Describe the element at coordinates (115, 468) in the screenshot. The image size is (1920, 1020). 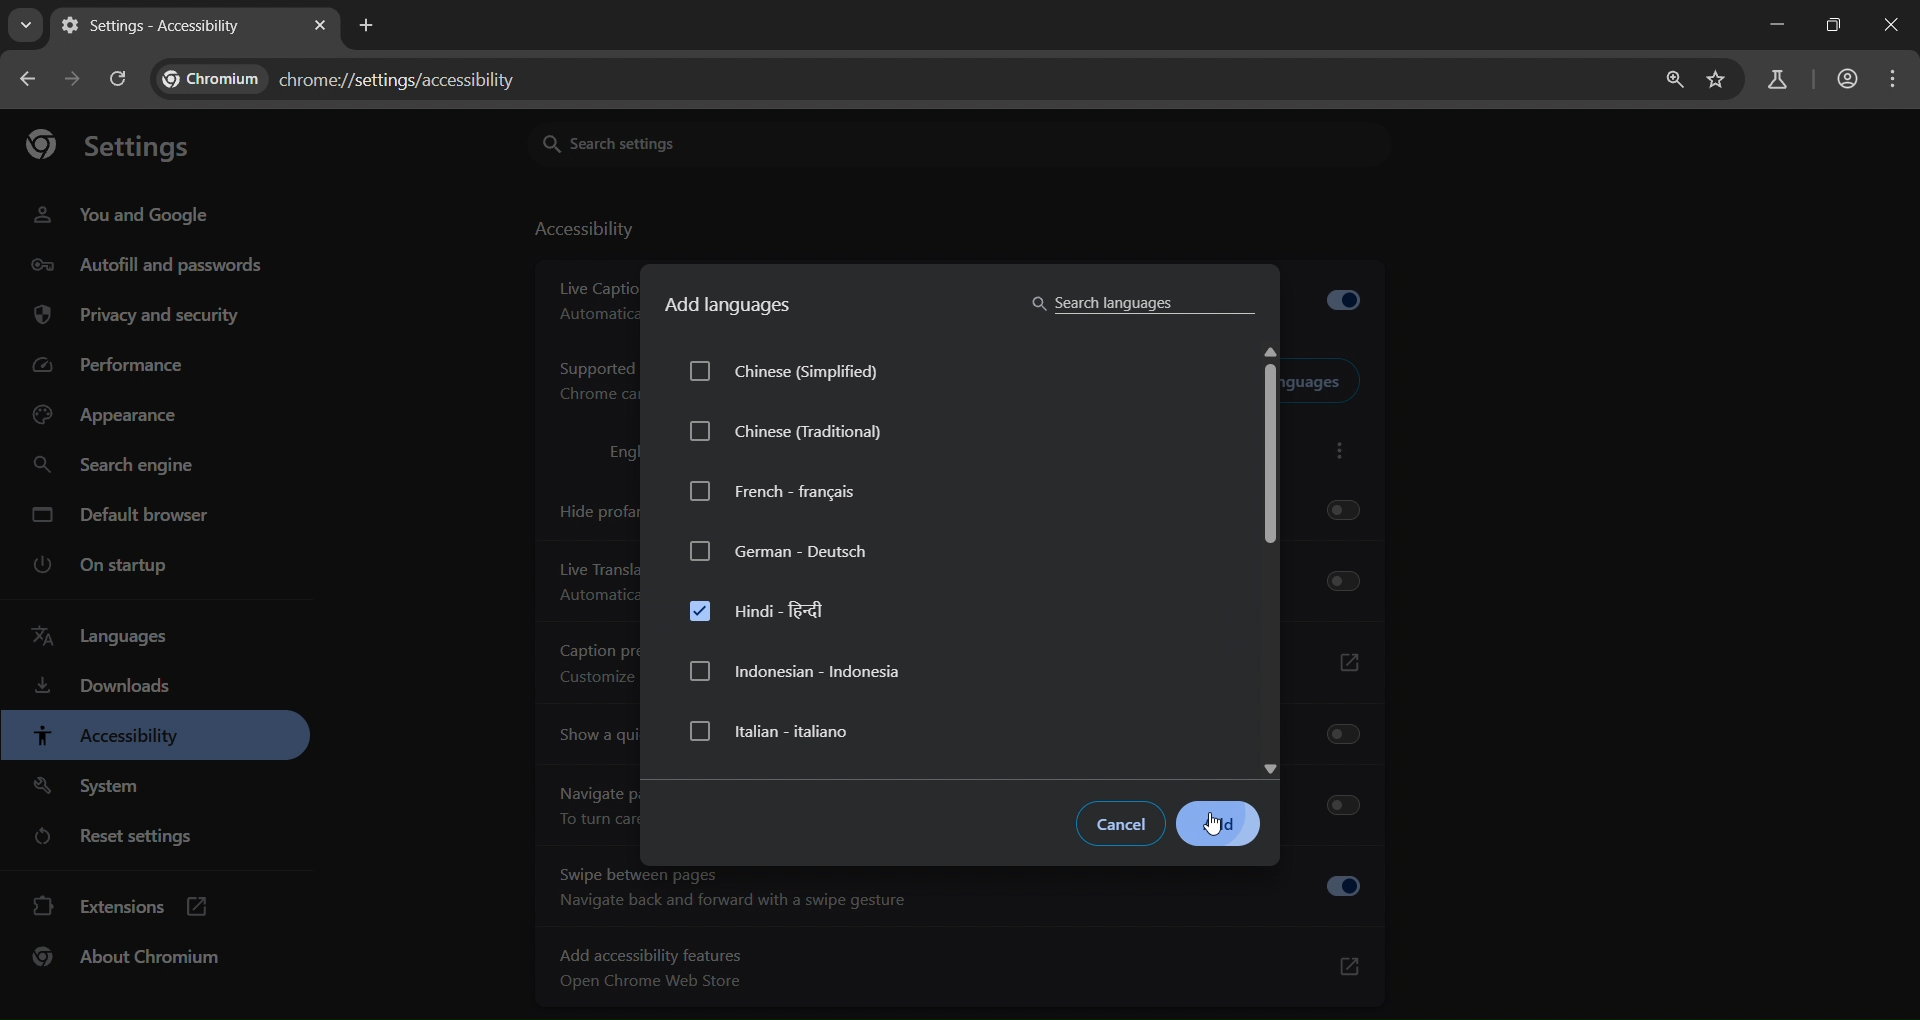
I see `search engine` at that location.